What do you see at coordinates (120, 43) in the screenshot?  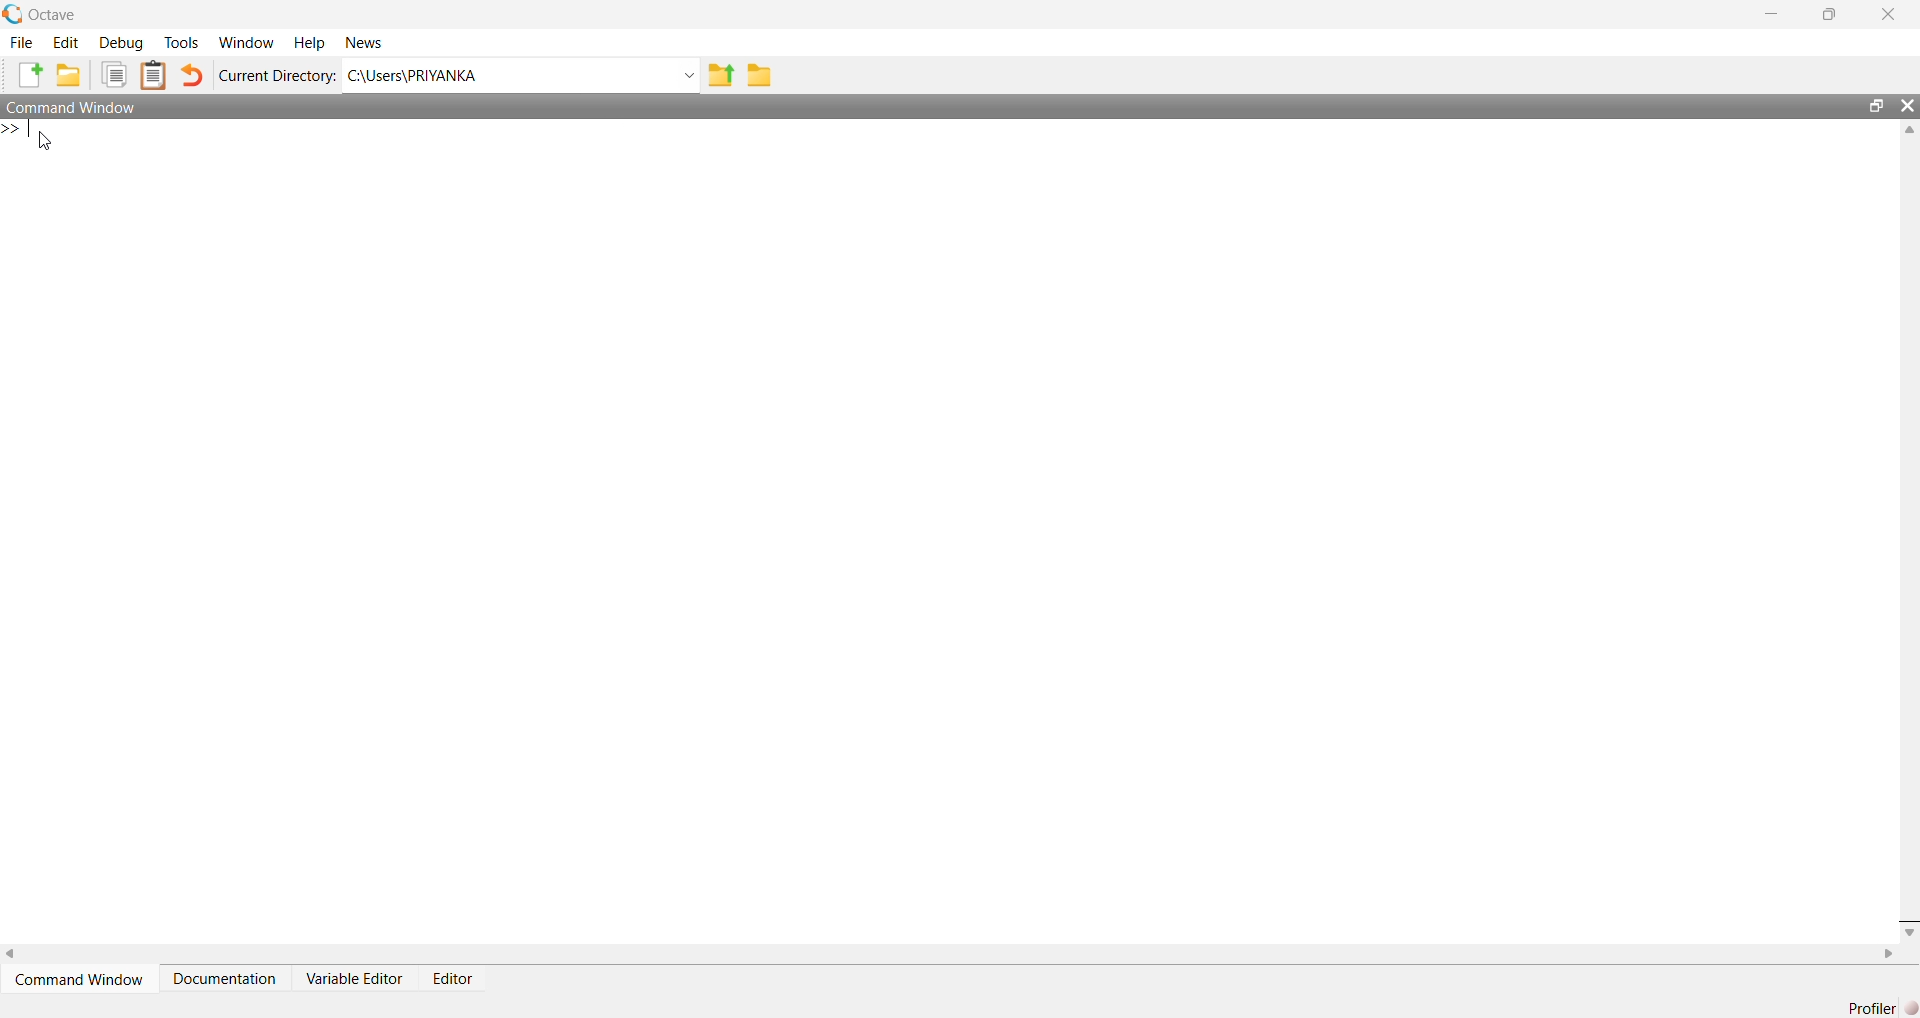 I see `debug` at bounding box center [120, 43].